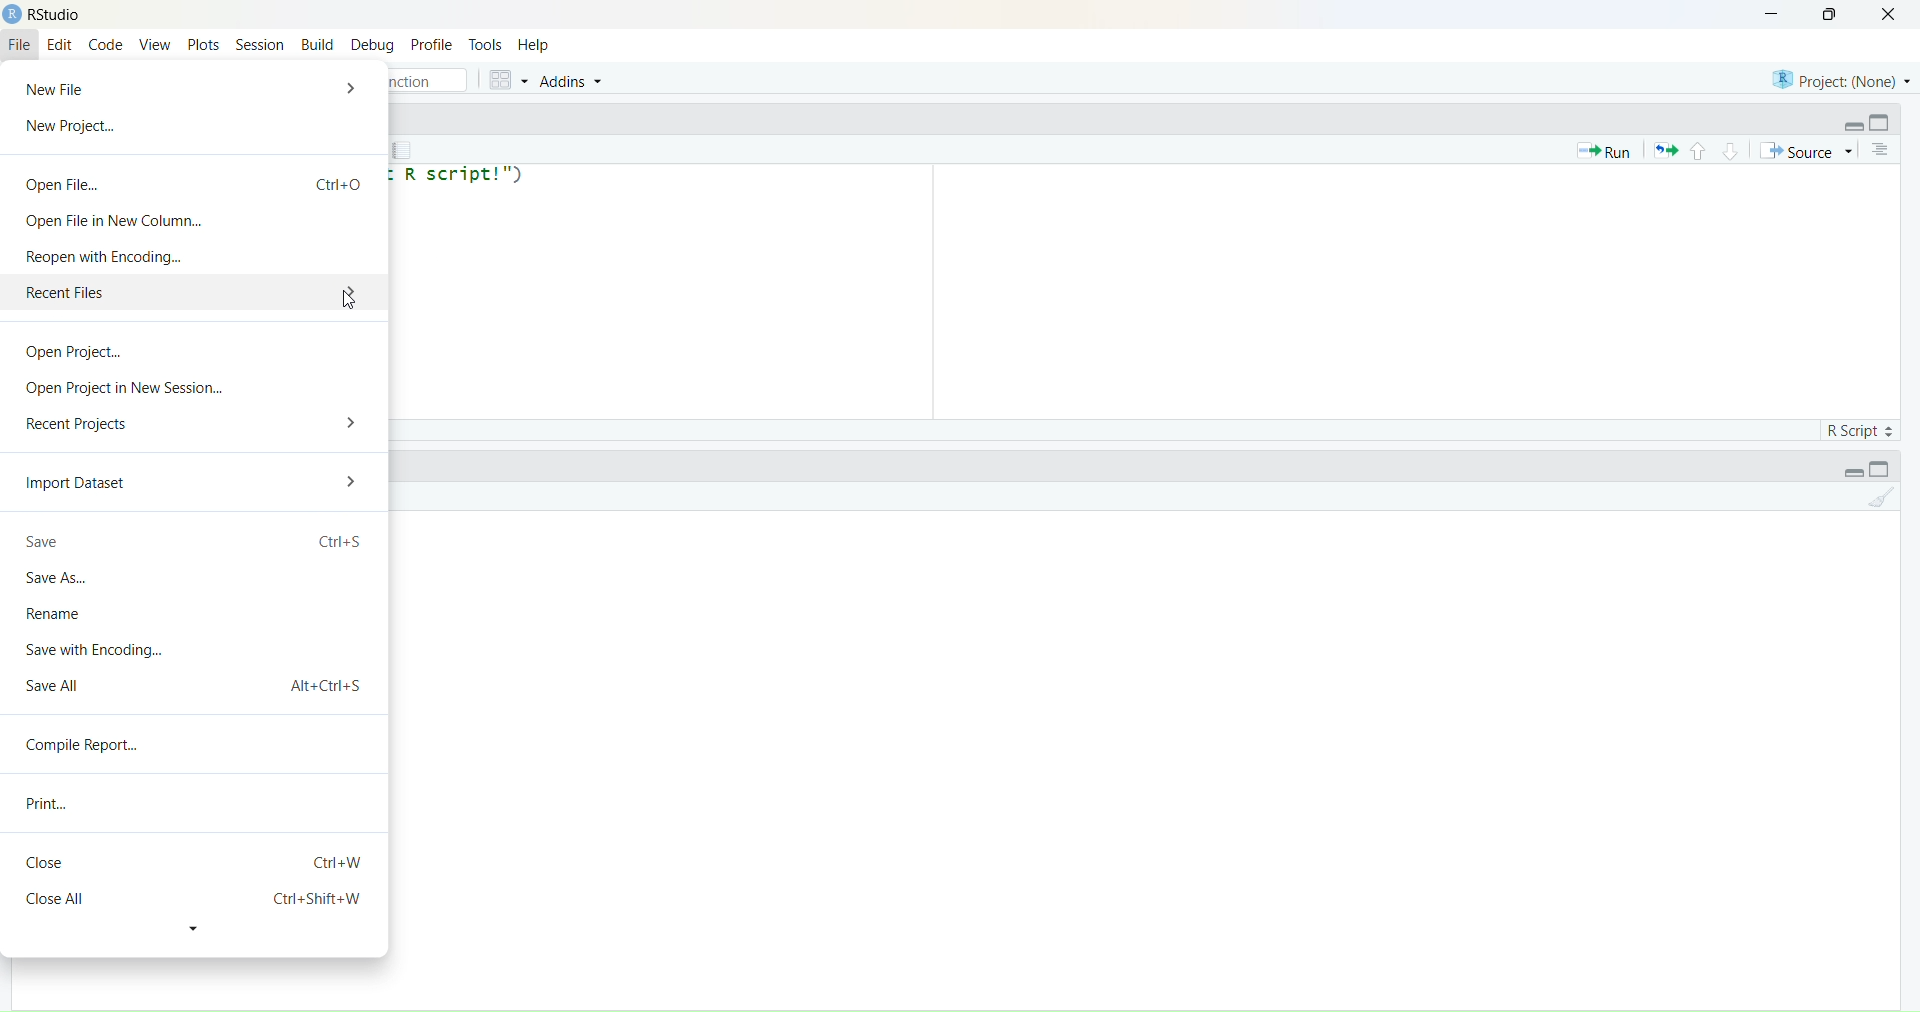 This screenshot has height=1012, width=1920. What do you see at coordinates (352, 420) in the screenshot?
I see `More` at bounding box center [352, 420].